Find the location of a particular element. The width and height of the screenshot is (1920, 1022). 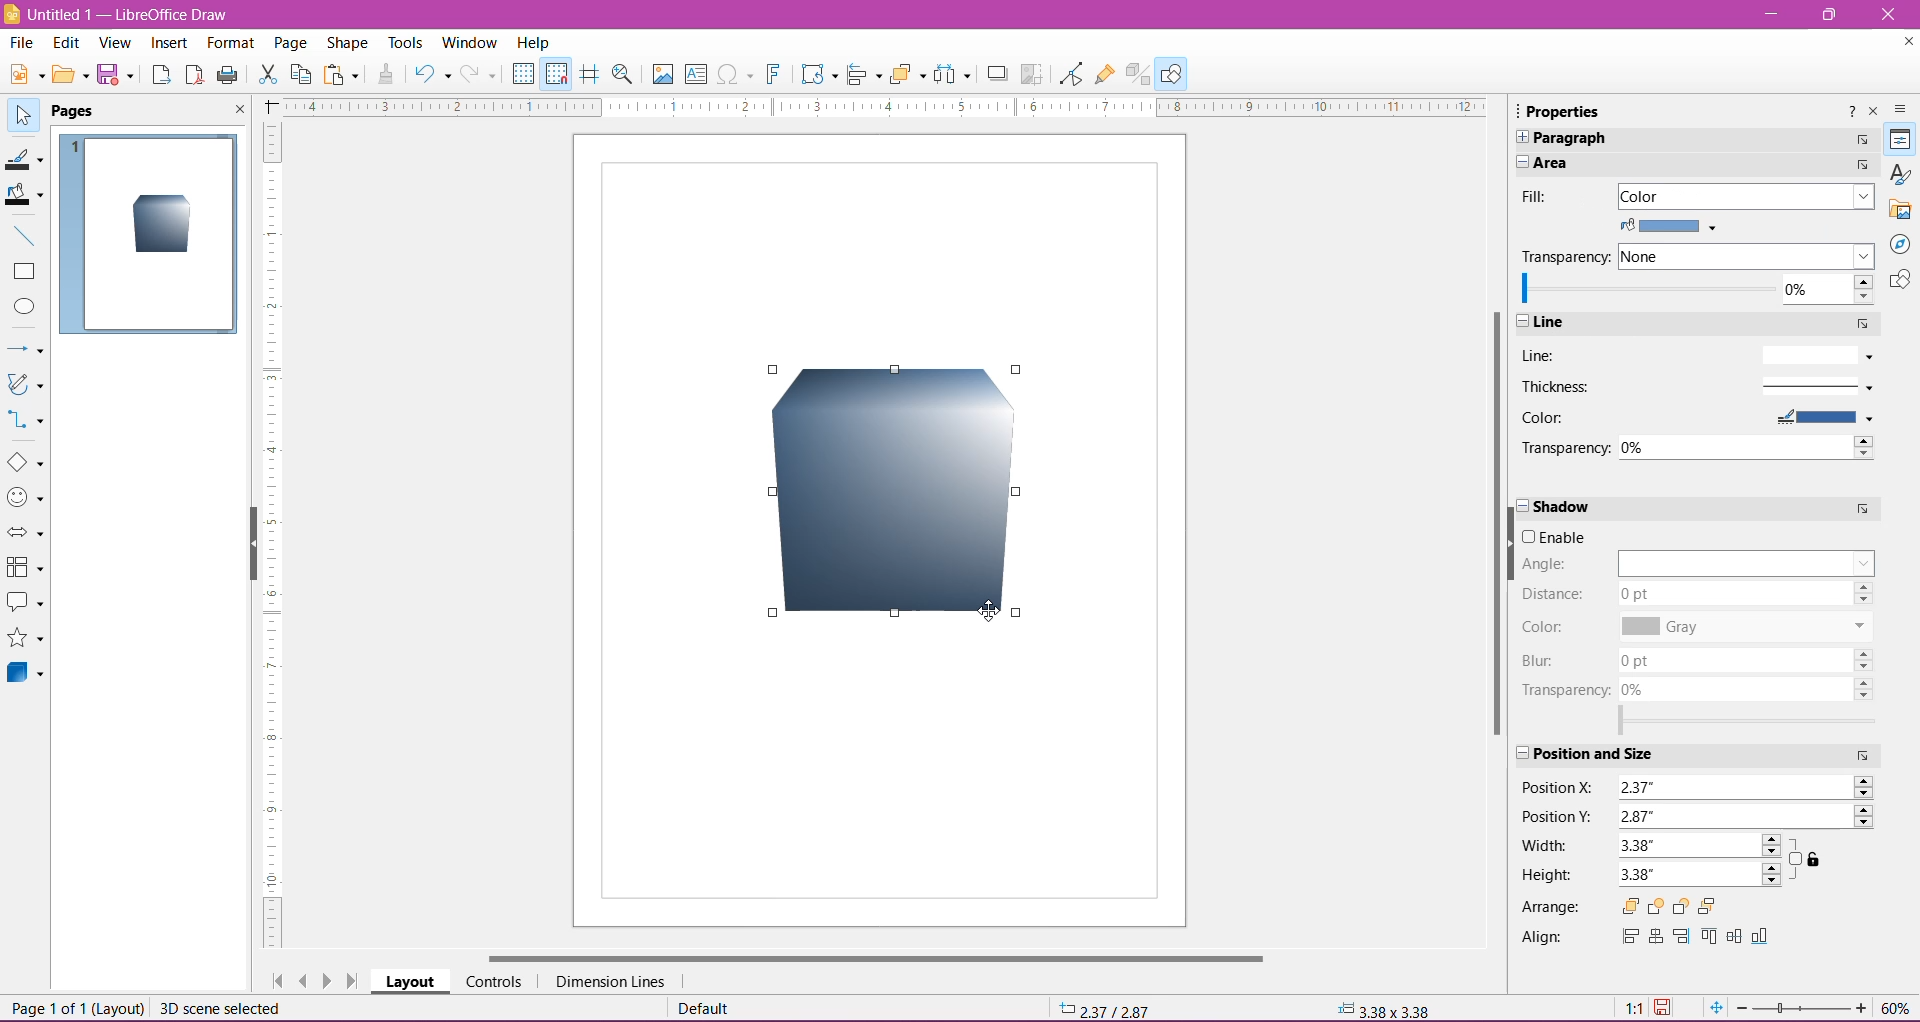

Export is located at coordinates (161, 76).